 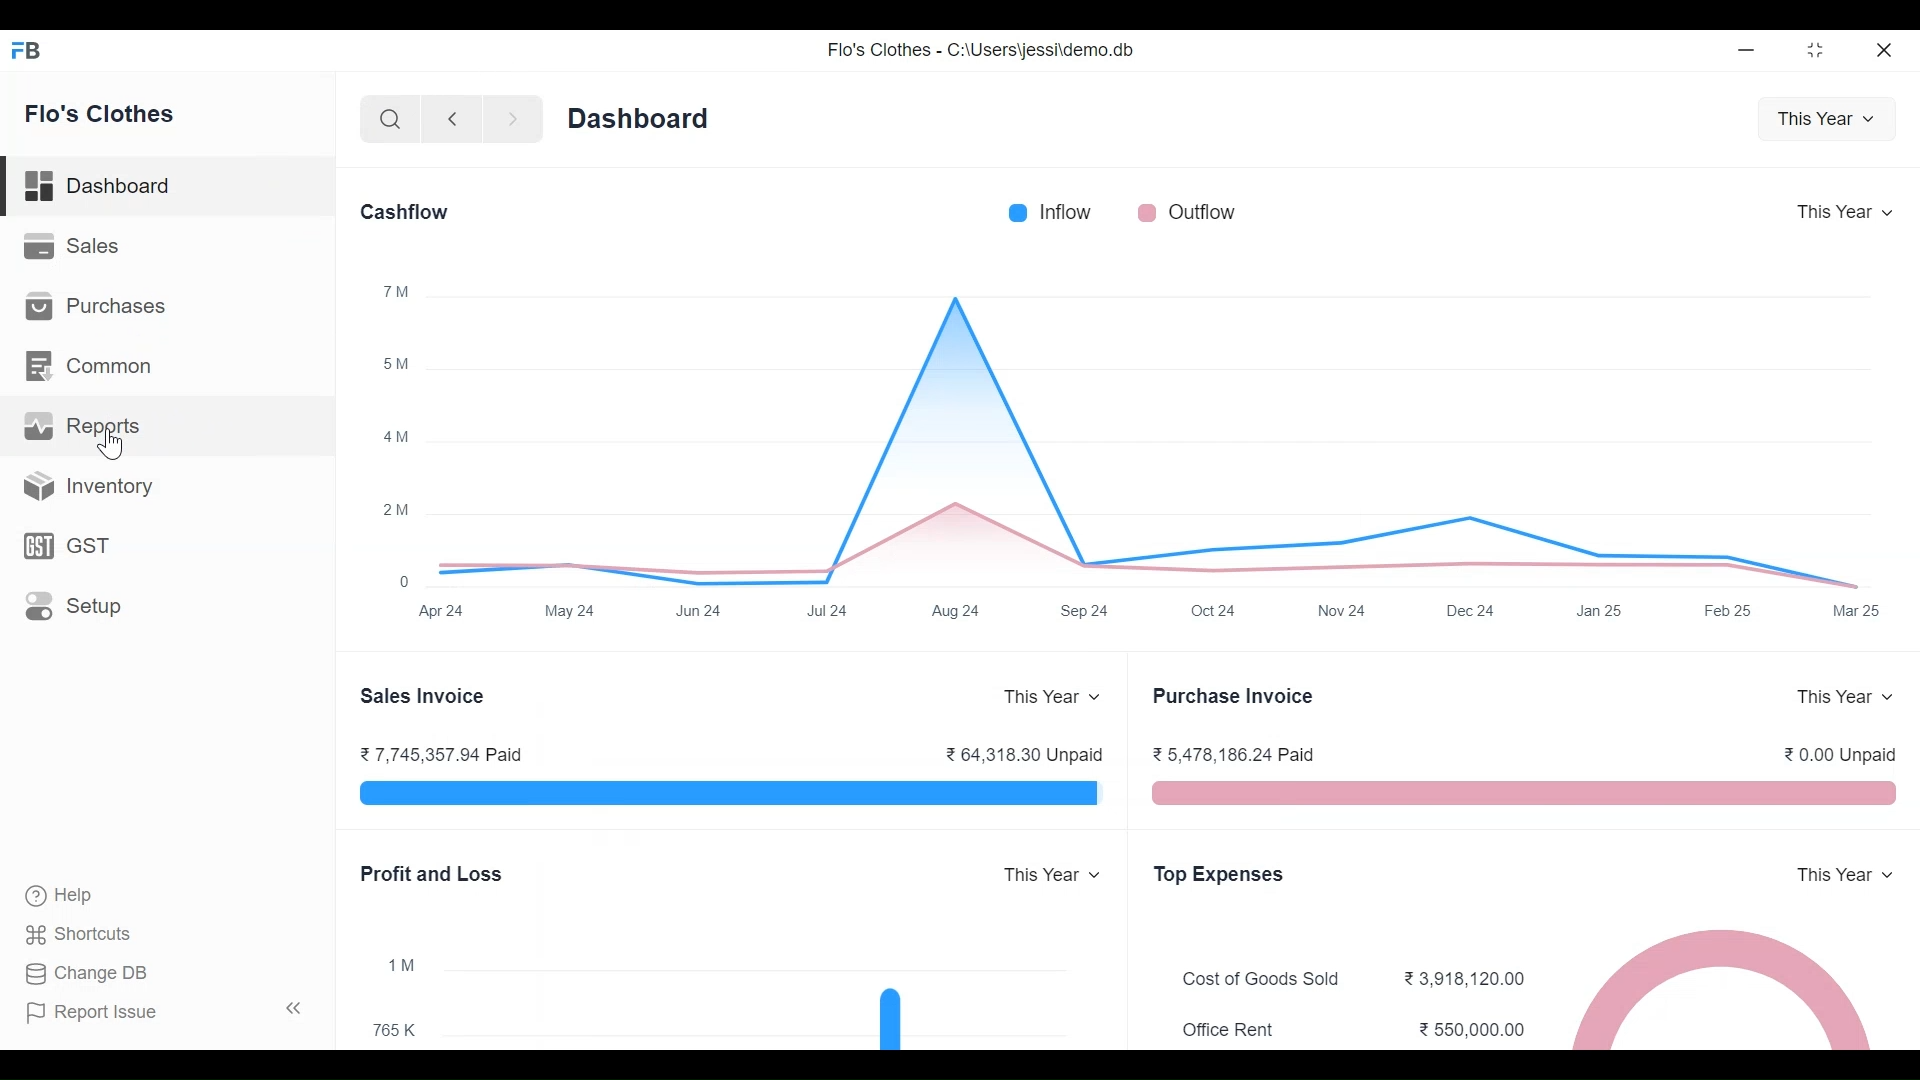 What do you see at coordinates (422, 697) in the screenshot?
I see `Sales Invoice` at bounding box center [422, 697].